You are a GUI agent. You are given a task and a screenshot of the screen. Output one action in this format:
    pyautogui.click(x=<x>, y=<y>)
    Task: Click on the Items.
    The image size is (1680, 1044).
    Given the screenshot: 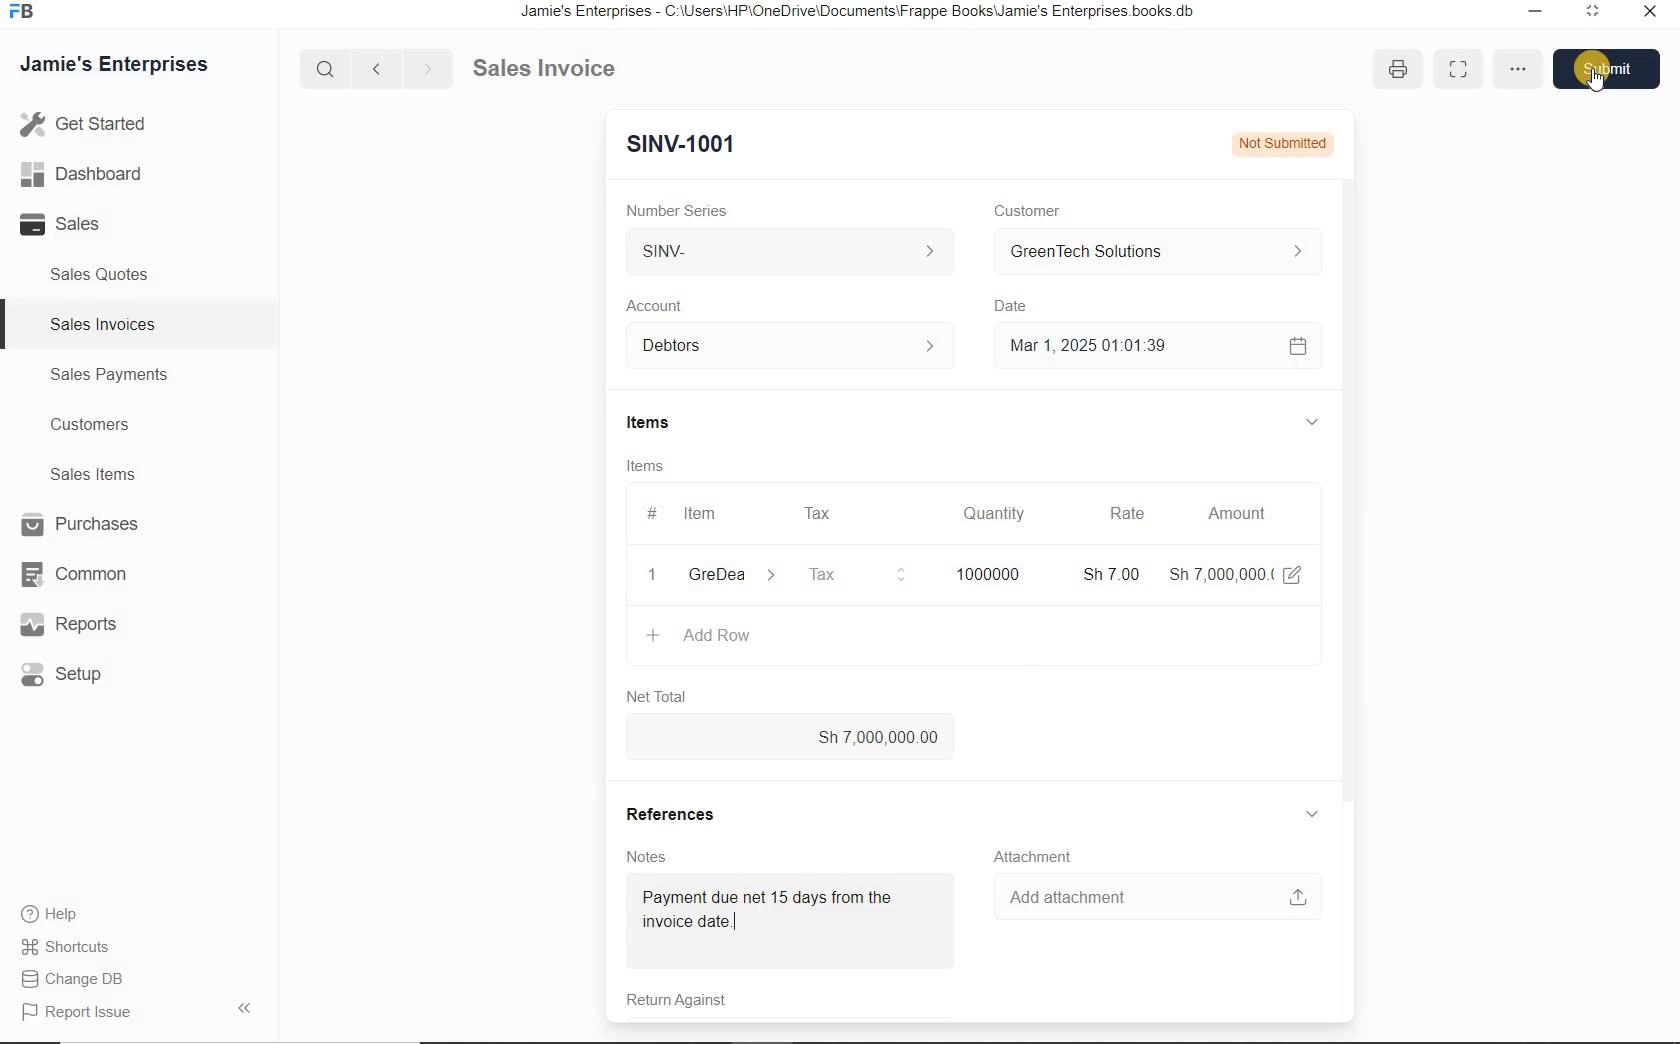 What is the action you would take?
    pyautogui.click(x=644, y=466)
    